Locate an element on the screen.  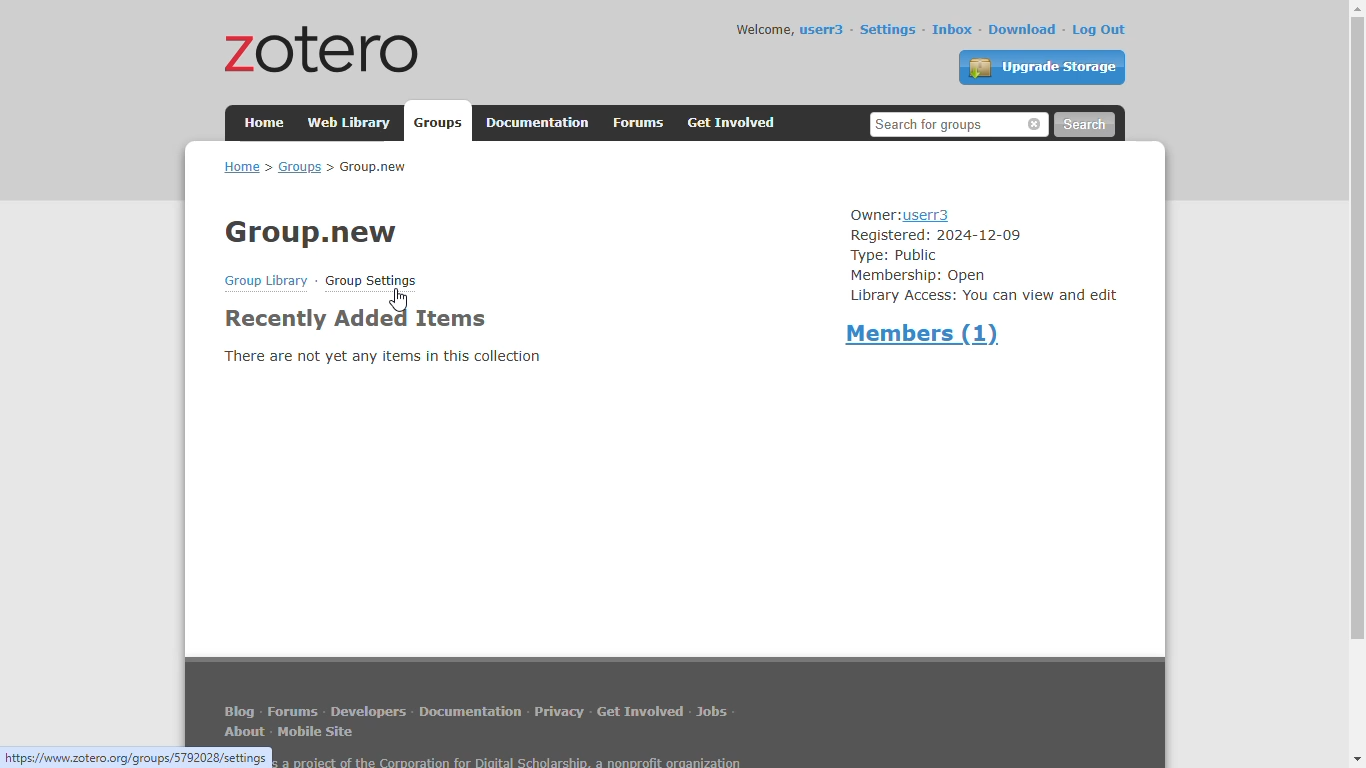
forums is located at coordinates (639, 123).